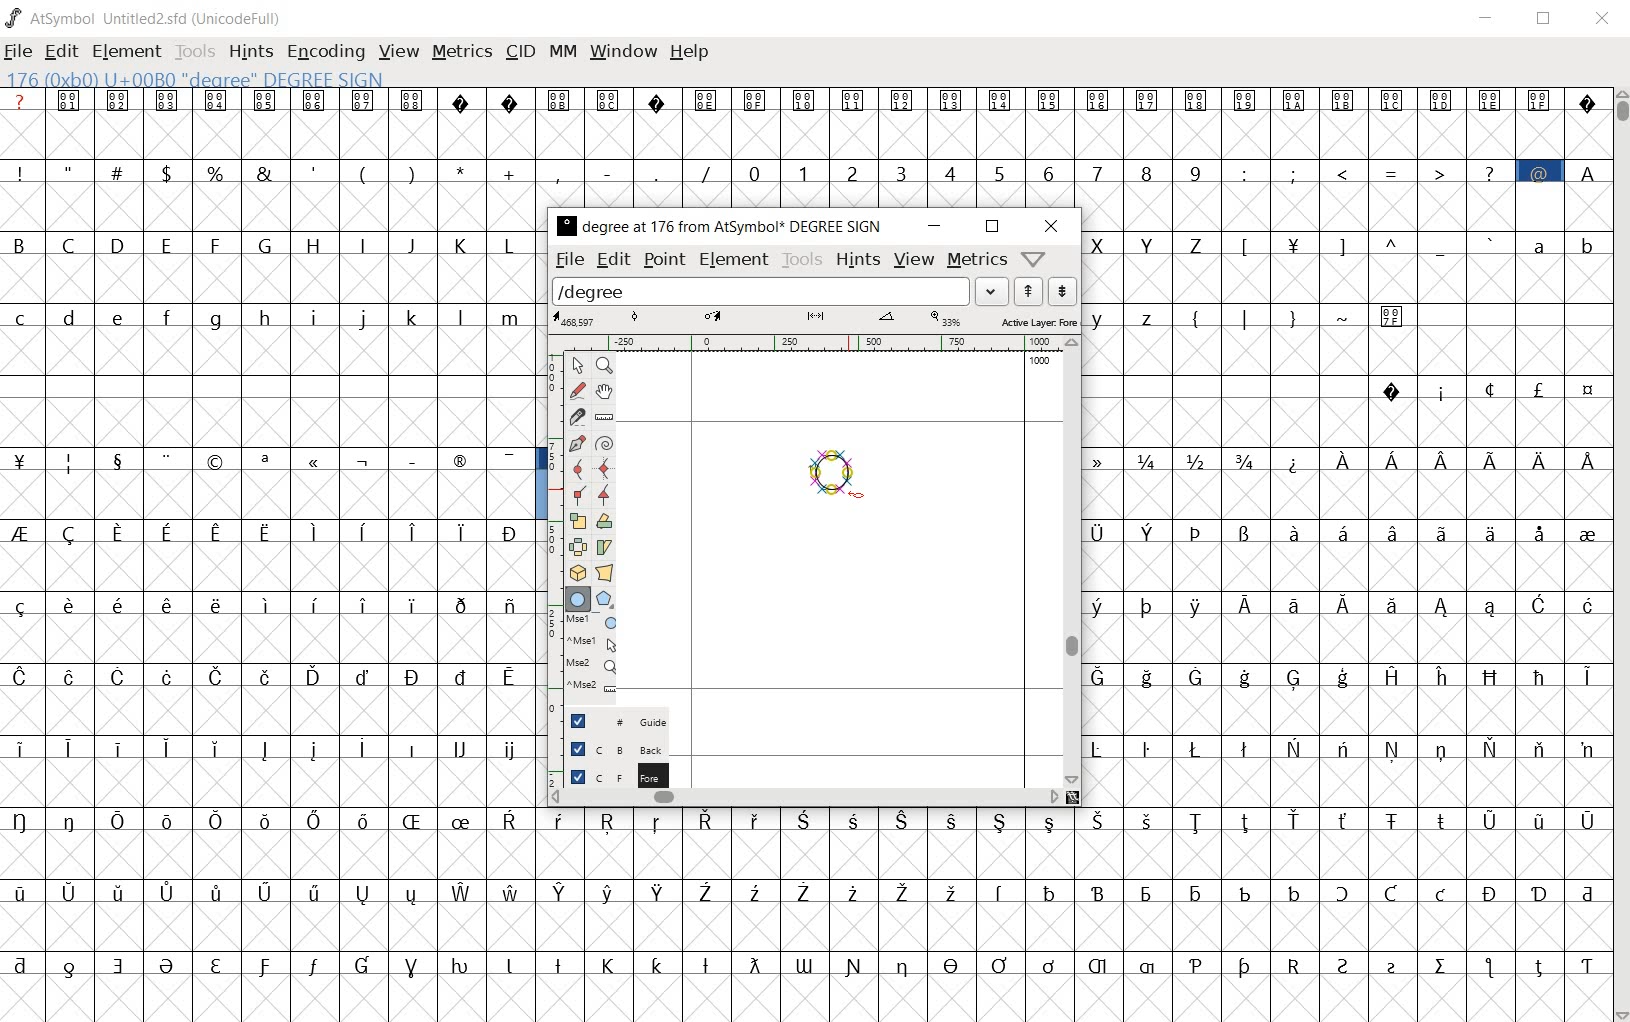 Image resolution: width=1630 pixels, height=1022 pixels. Describe the element at coordinates (603, 495) in the screenshot. I see `Add a corner point` at that location.